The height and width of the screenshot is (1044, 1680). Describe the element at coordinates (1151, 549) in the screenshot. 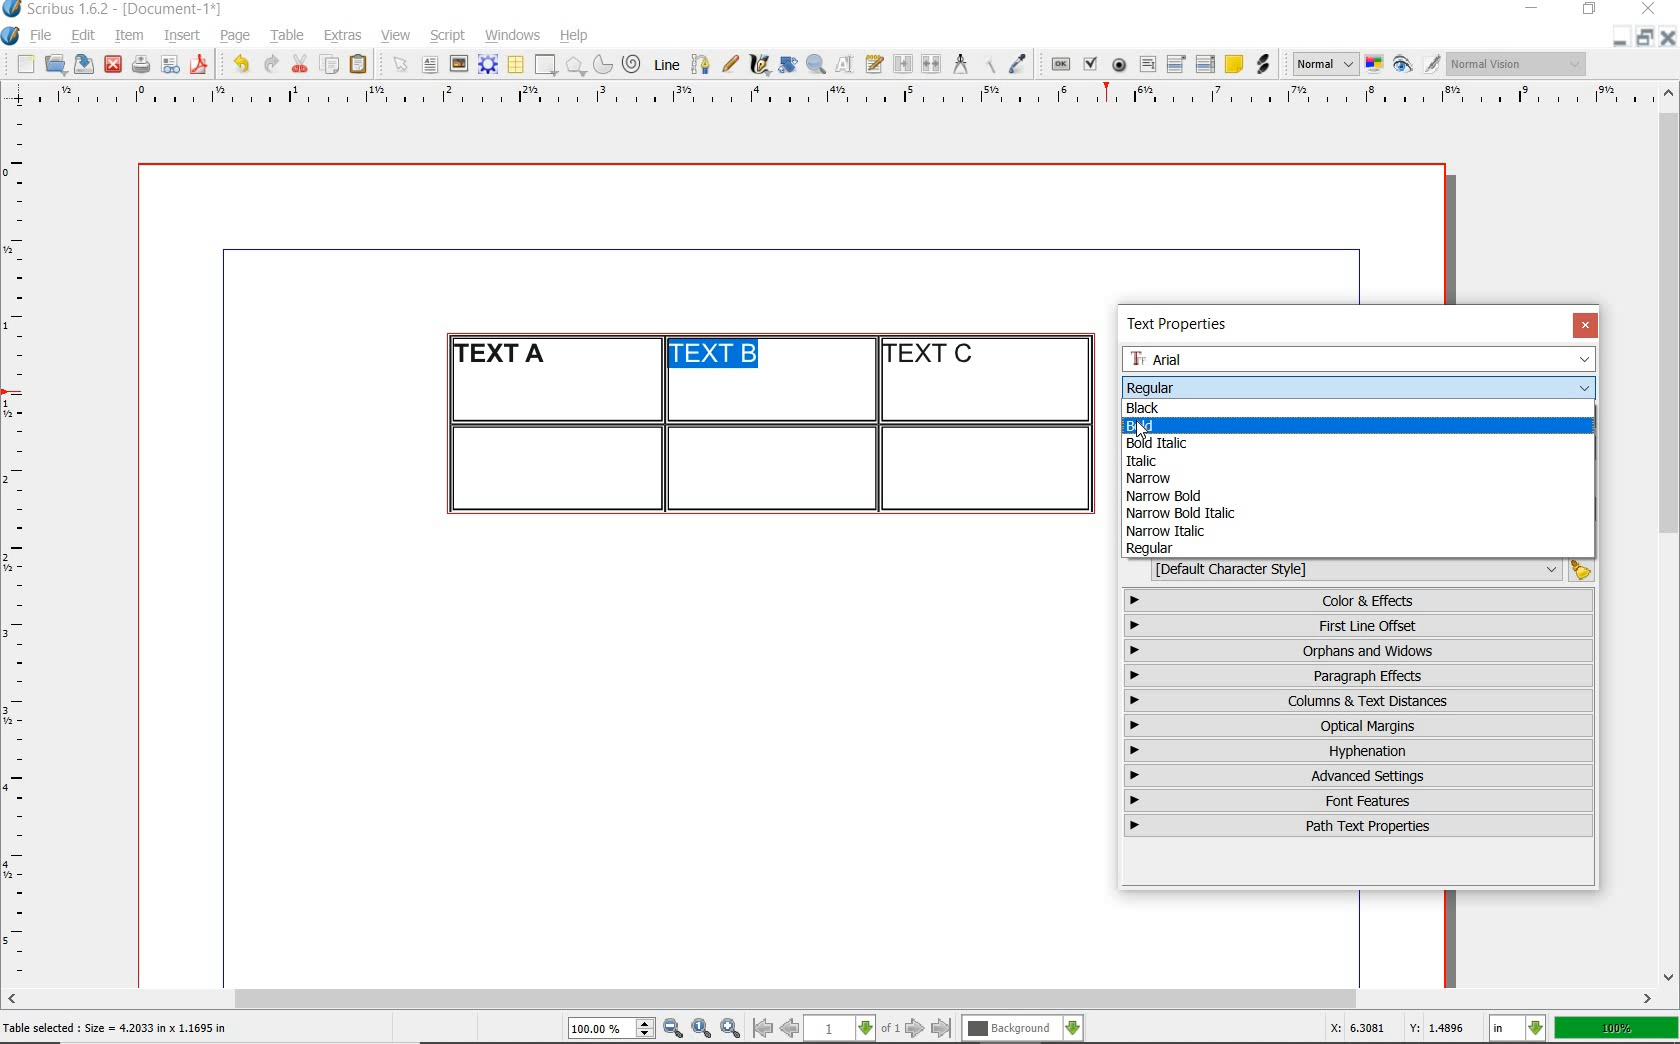

I see `regular` at that location.